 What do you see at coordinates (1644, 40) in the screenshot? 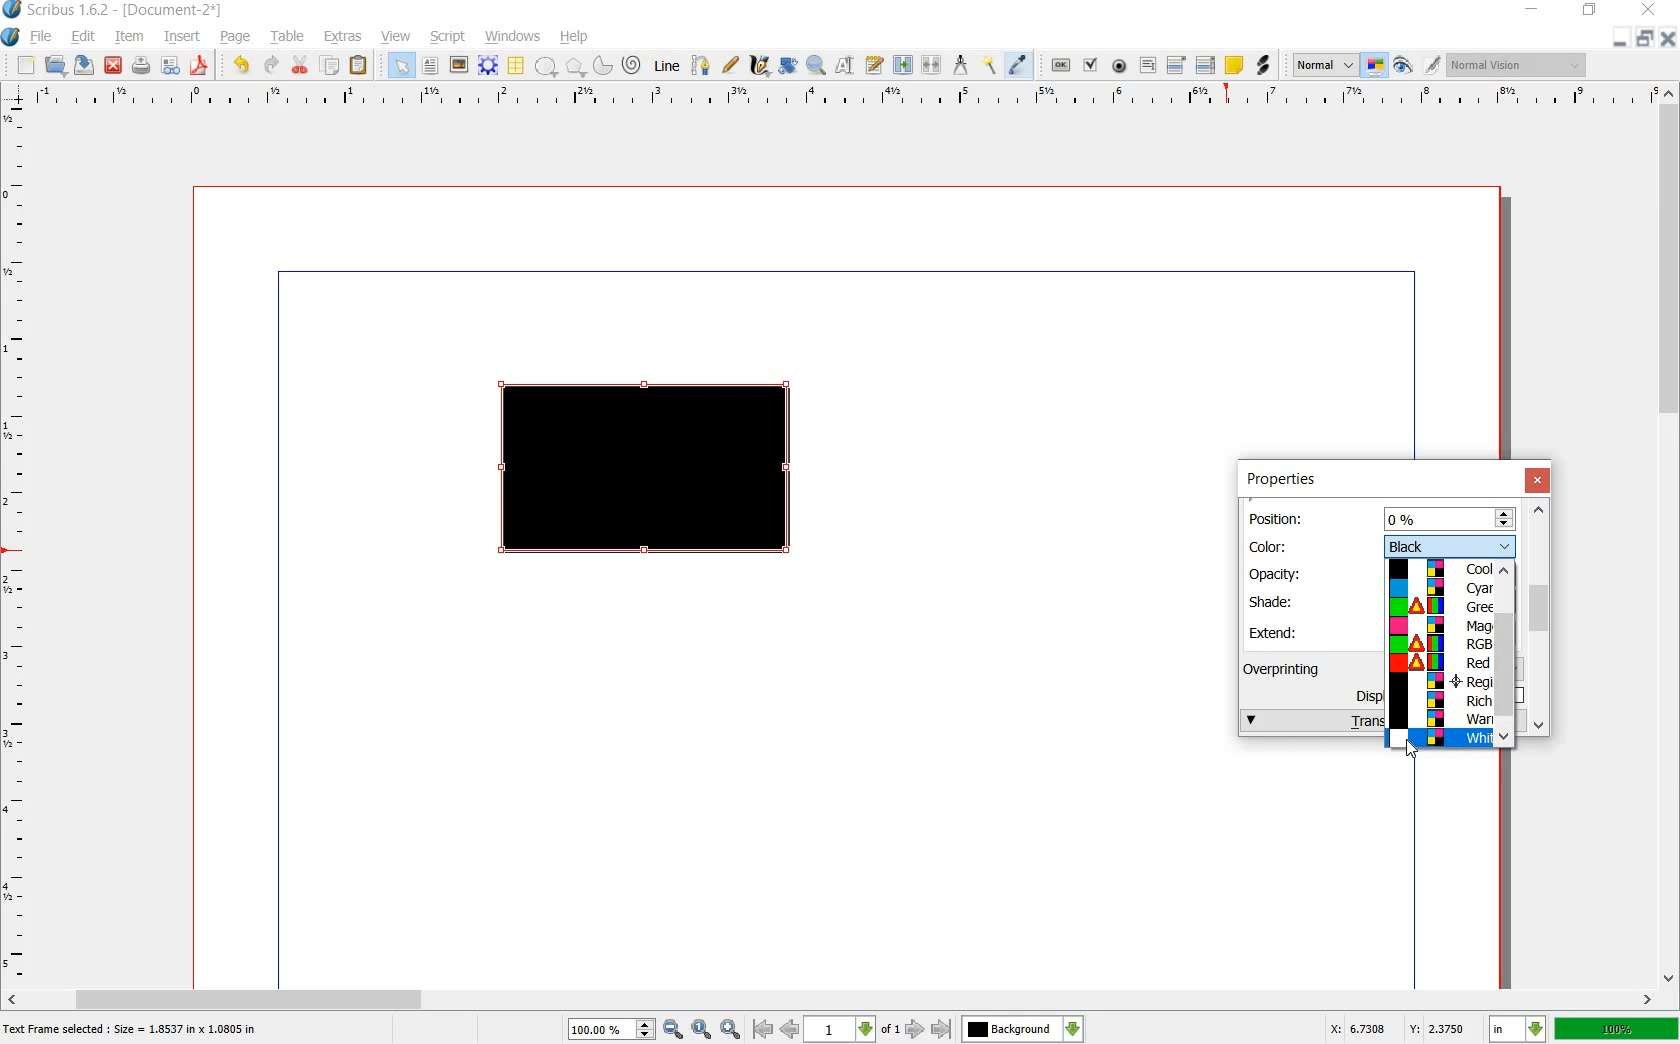
I see `restore` at bounding box center [1644, 40].